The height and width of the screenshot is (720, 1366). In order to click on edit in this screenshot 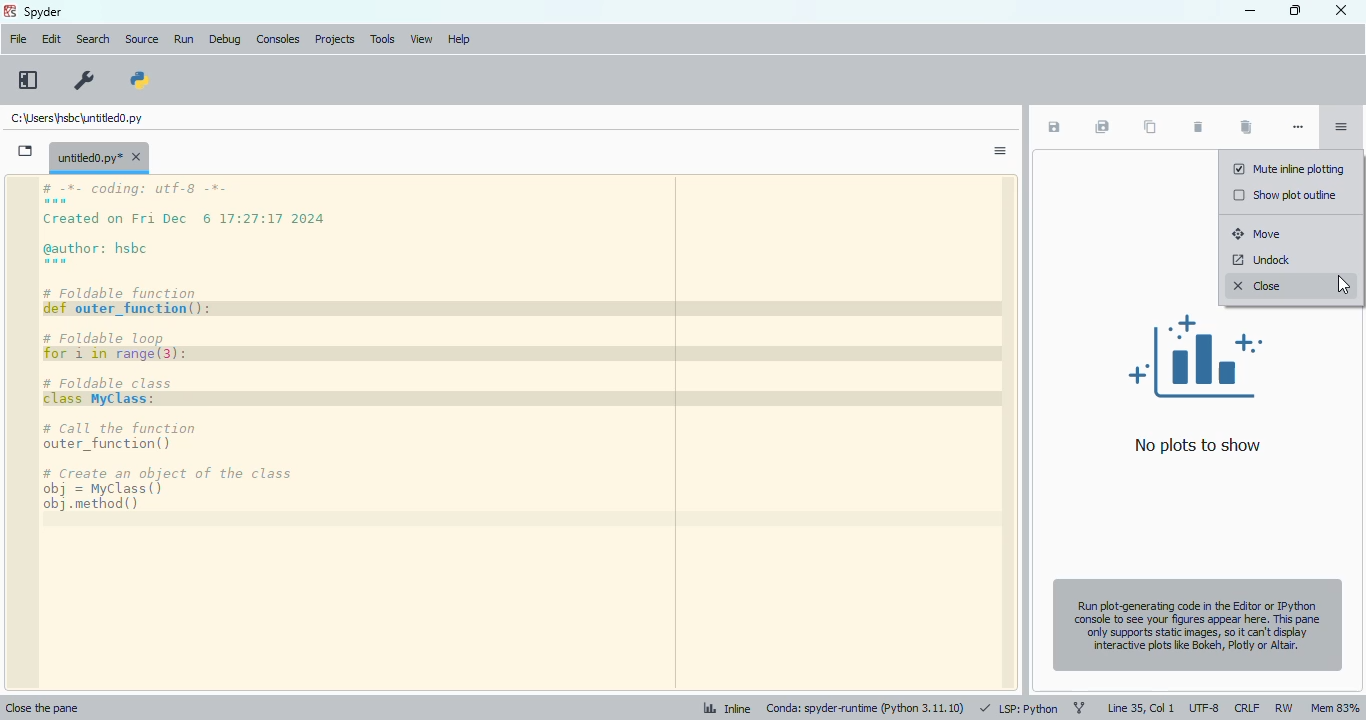, I will do `click(52, 39)`.